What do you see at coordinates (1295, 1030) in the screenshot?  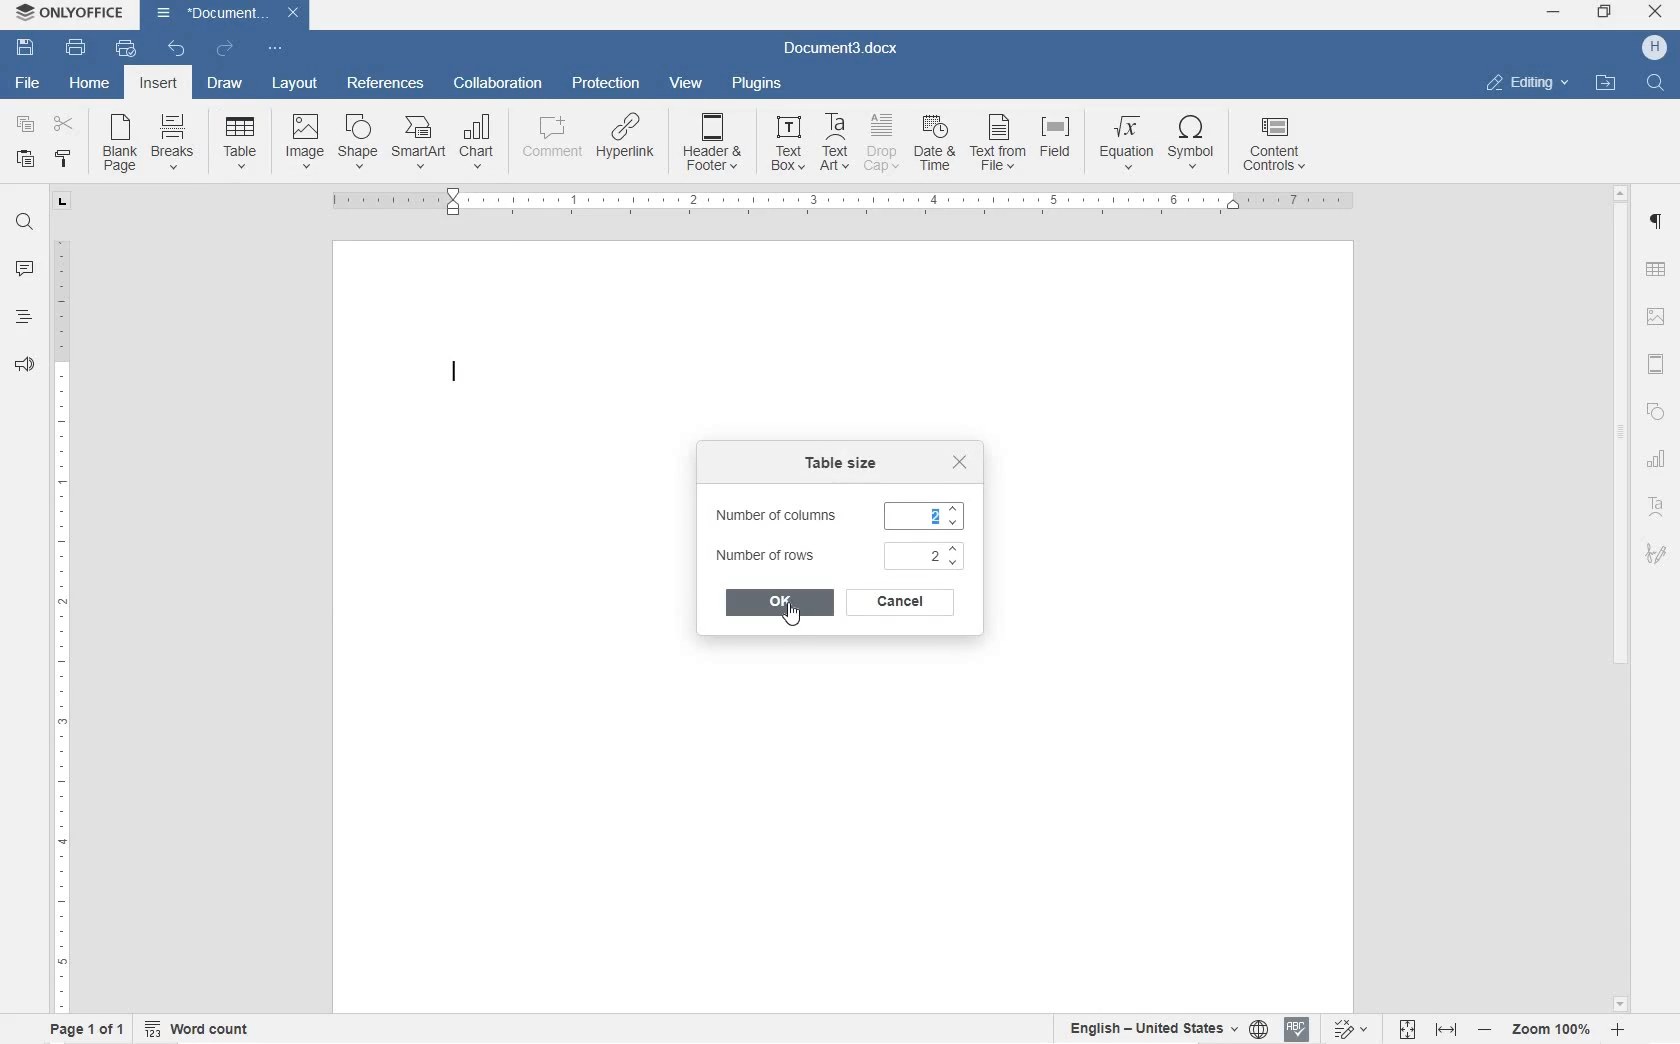 I see `SPELL CHECKING` at bounding box center [1295, 1030].